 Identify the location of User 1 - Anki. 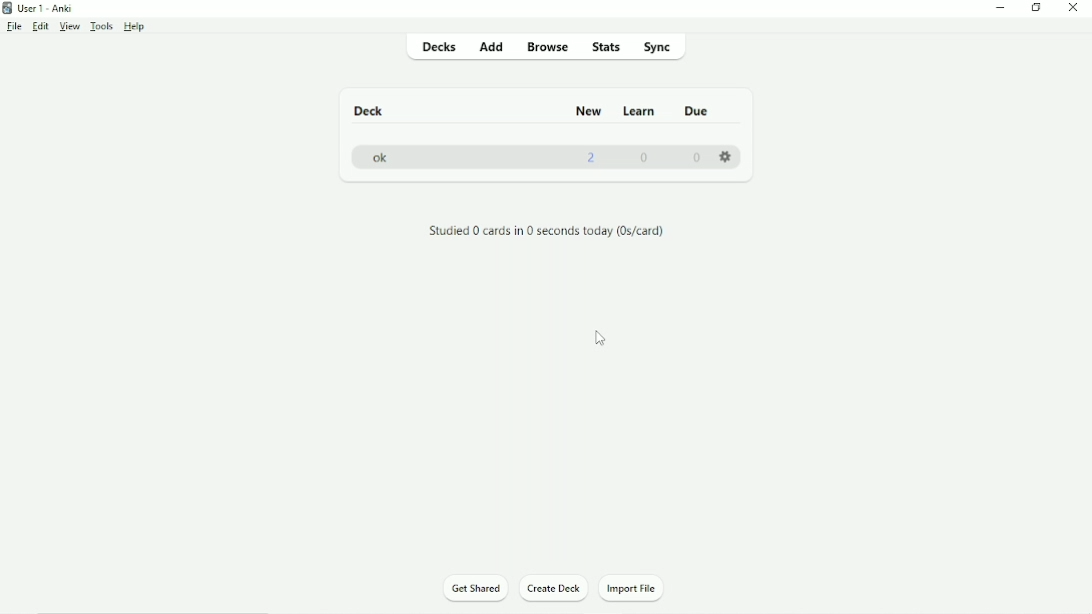
(44, 8).